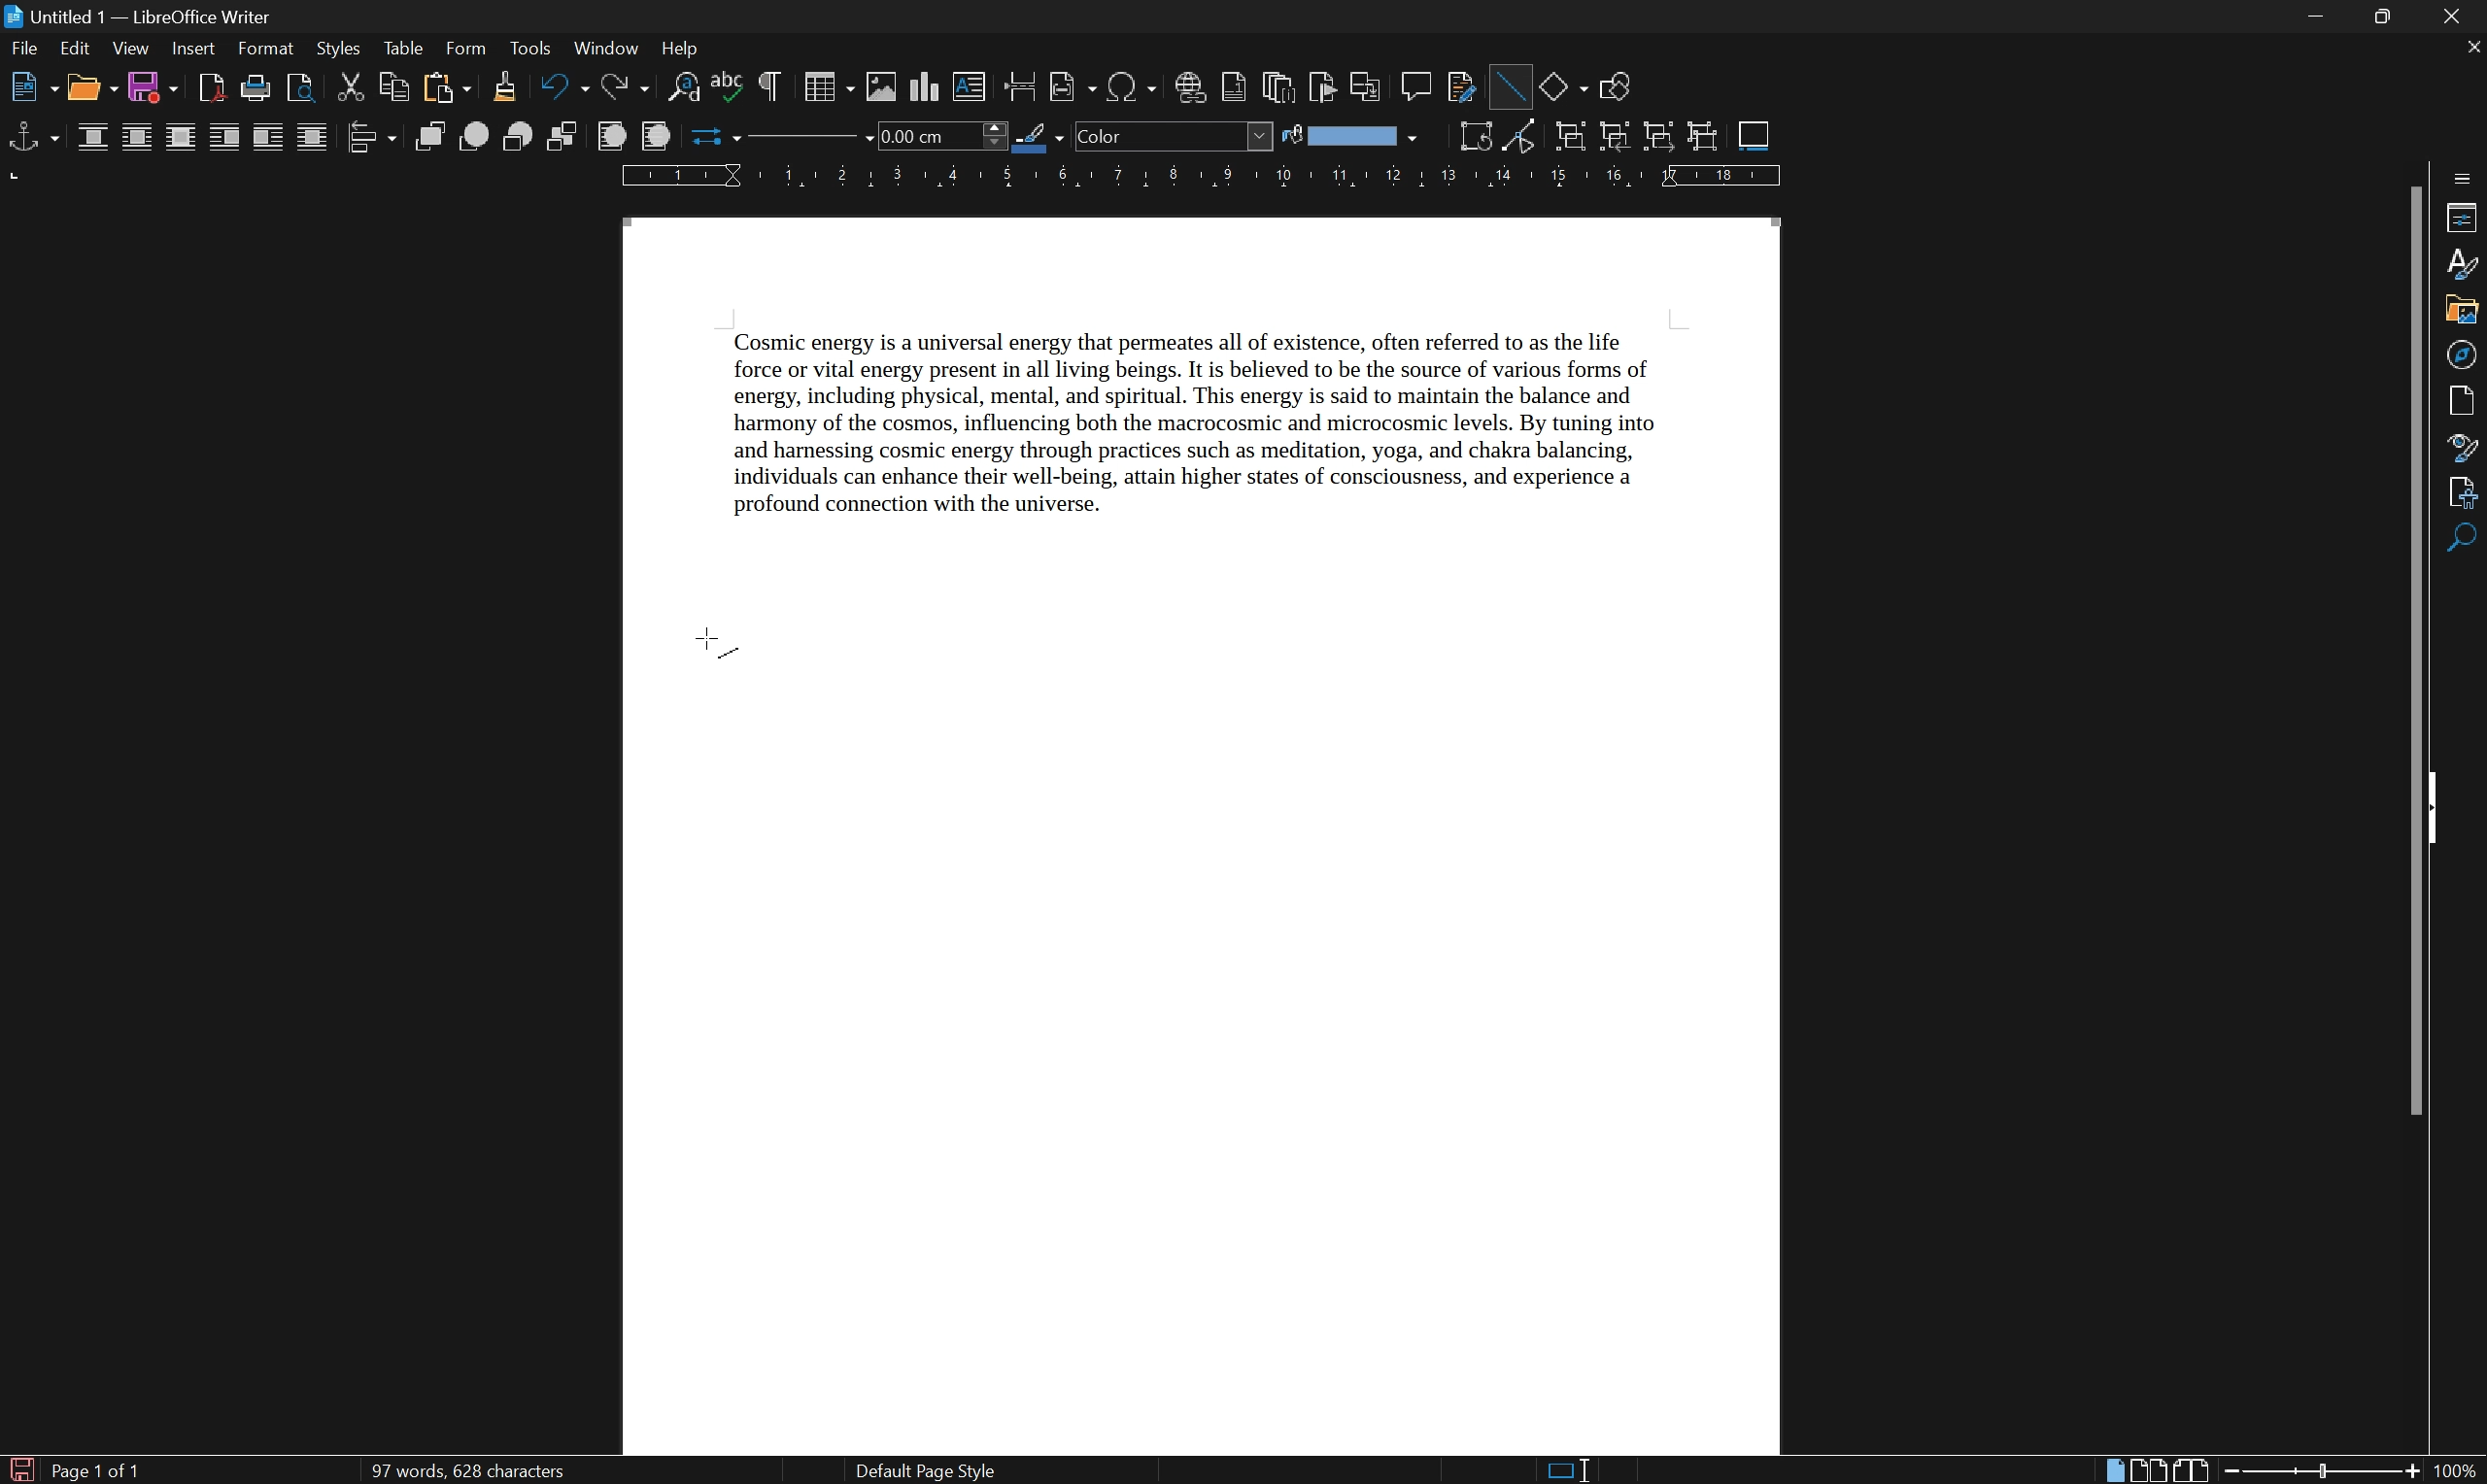  What do you see at coordinates (1477, 136) in the screenshot?
I see `rotate` at bounding box center [1477, 136].